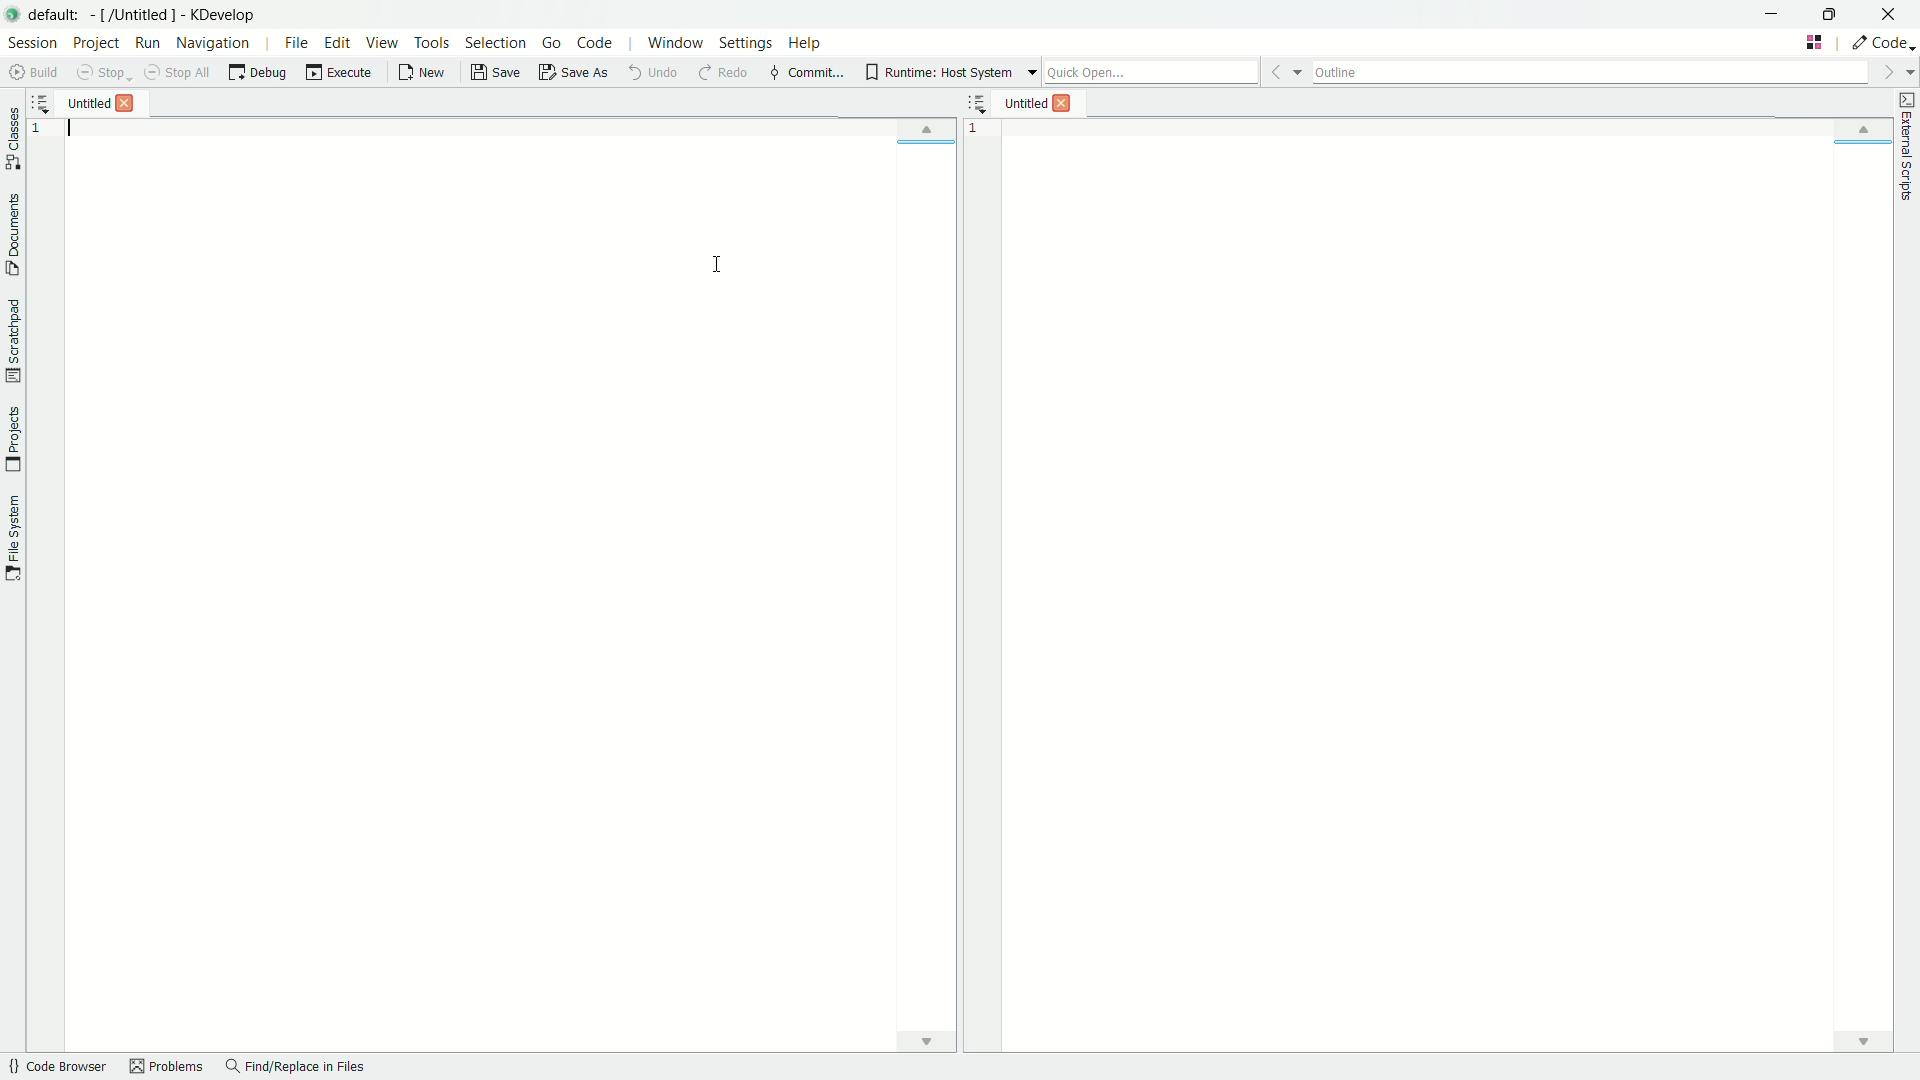 This screenshot has height=1080, width=1920. What do you see at coordinates (1894, 14) in the screenshot?
I see `close app` at bounding box center [1894, 14].